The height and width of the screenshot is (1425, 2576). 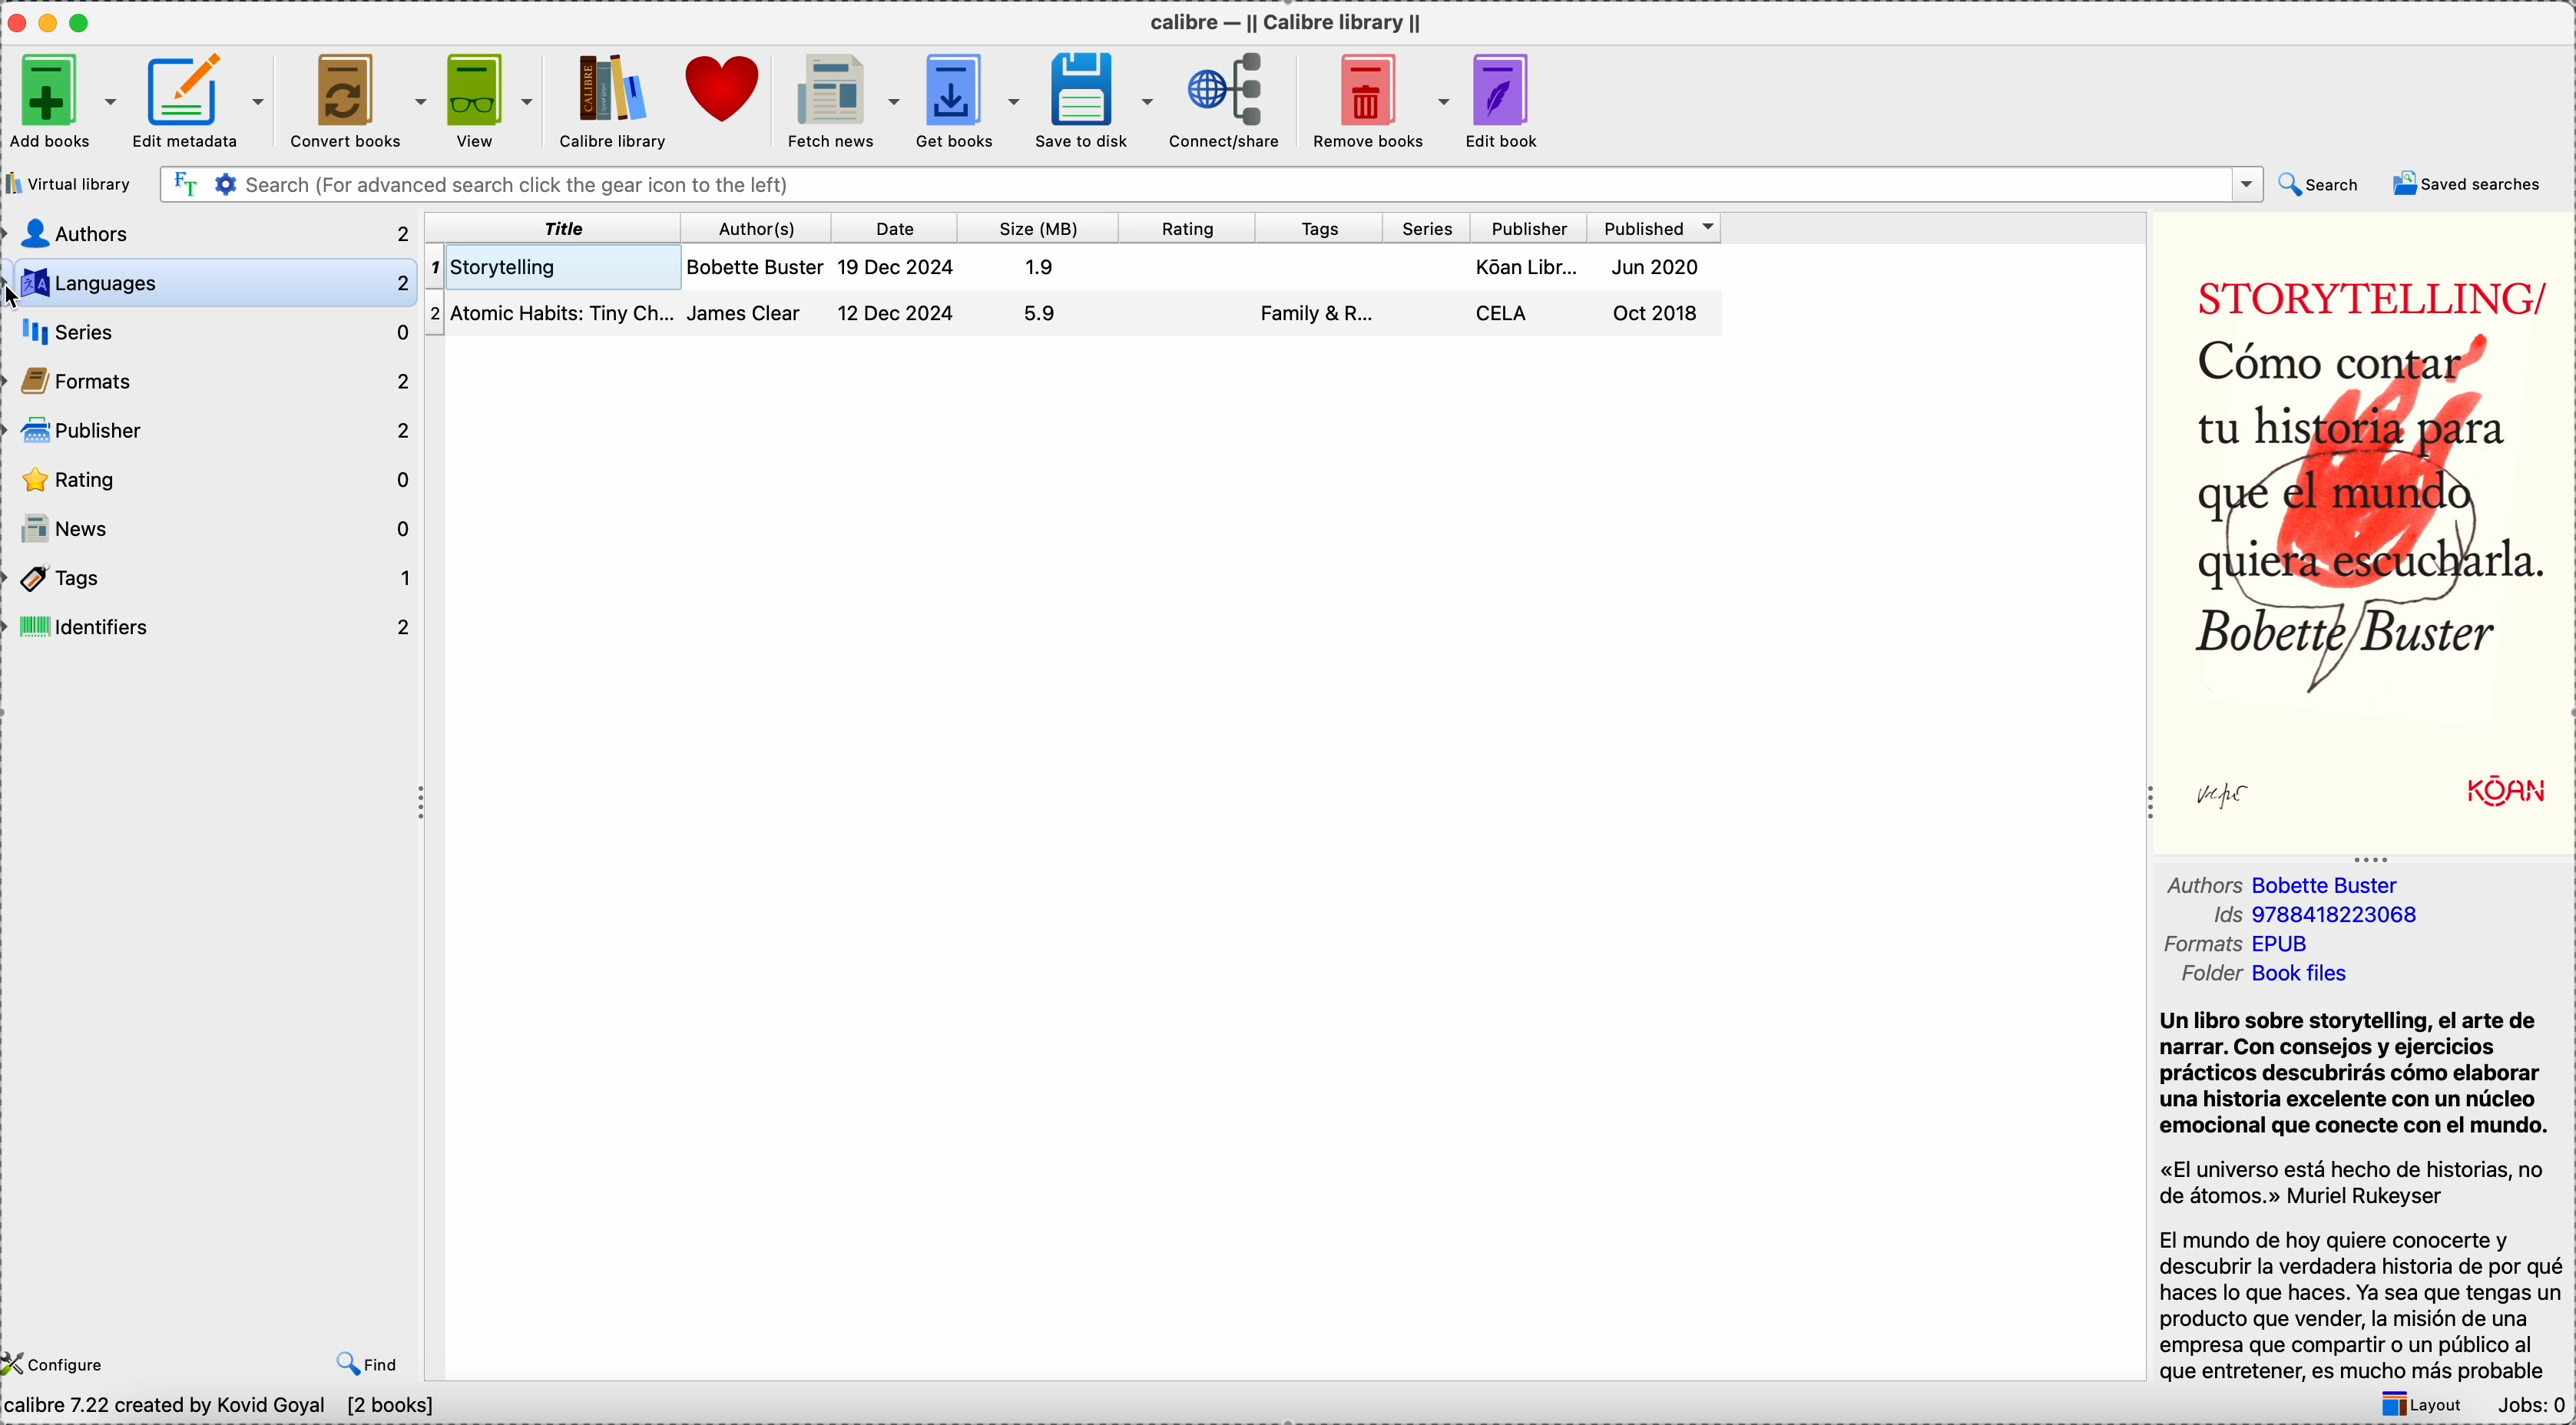 What do you see at coordinates (214, 428) in the screenshot?
I see `publisher` at bounding box center [214, 428].